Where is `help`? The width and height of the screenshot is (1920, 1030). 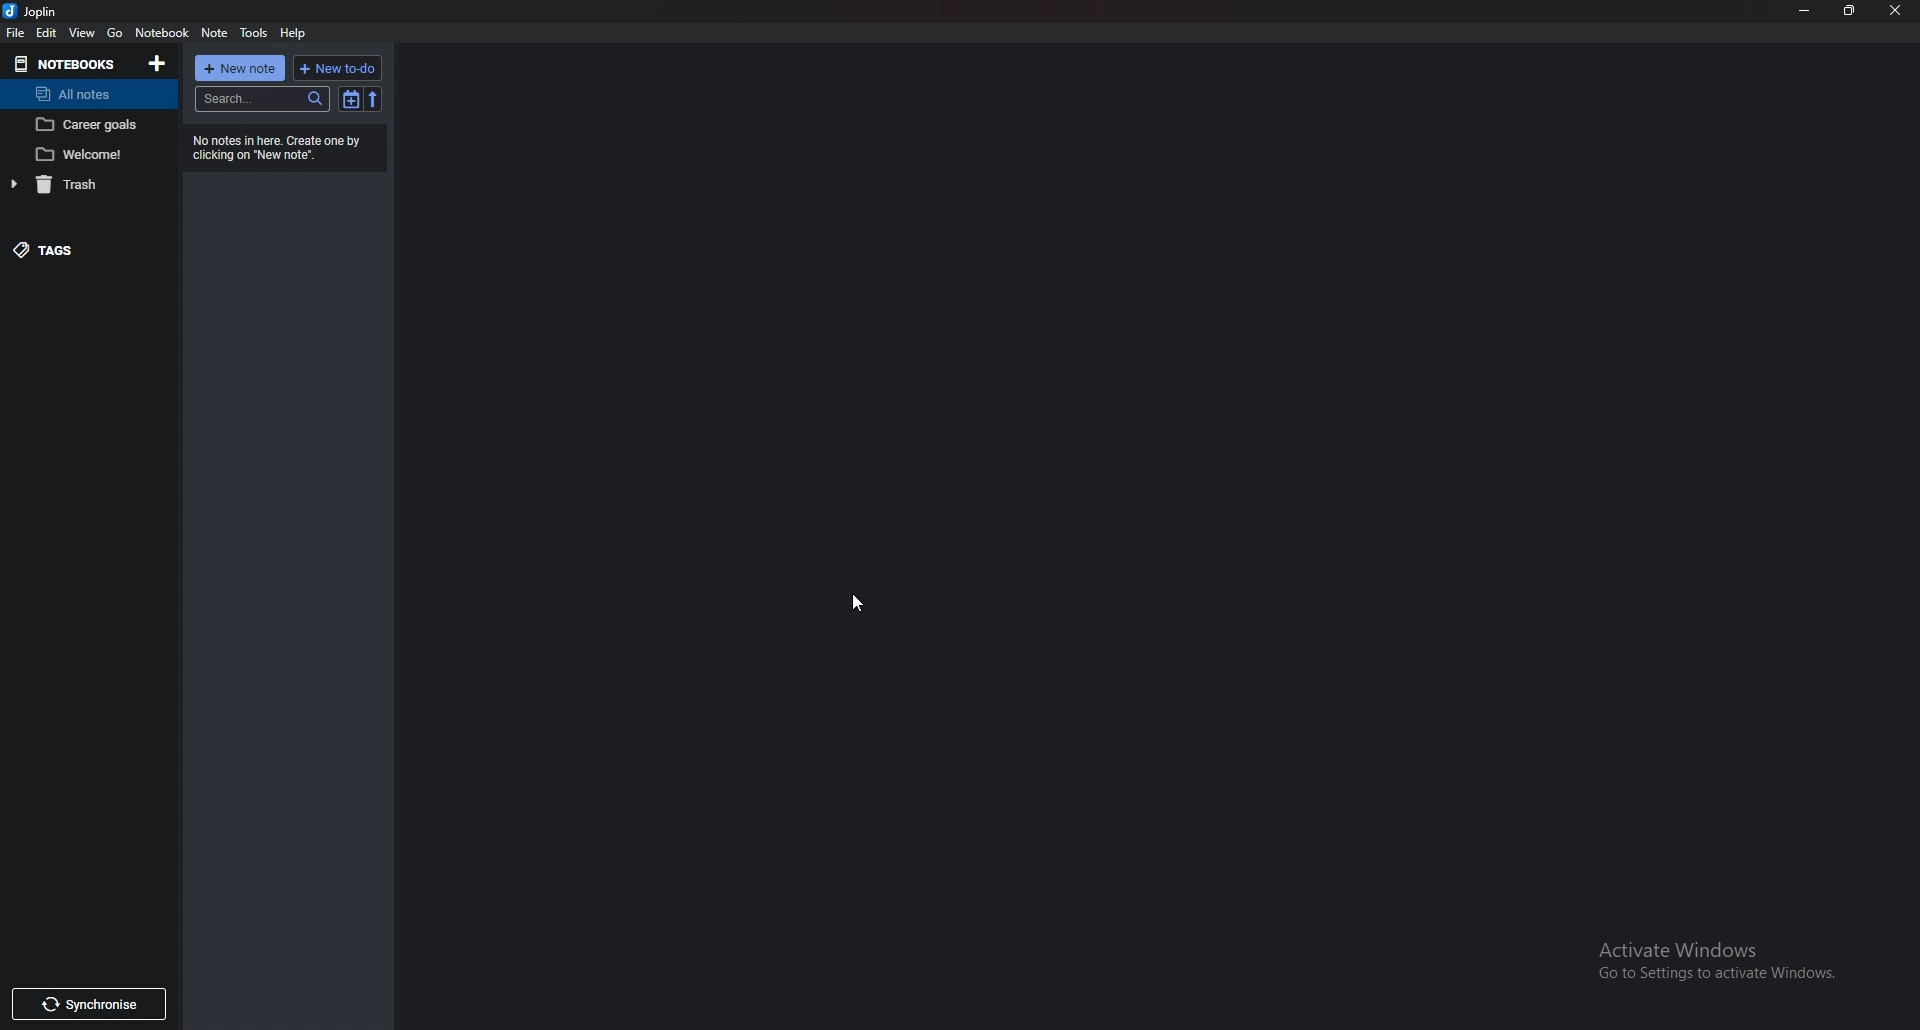 help is located at coordinates (293, 33).